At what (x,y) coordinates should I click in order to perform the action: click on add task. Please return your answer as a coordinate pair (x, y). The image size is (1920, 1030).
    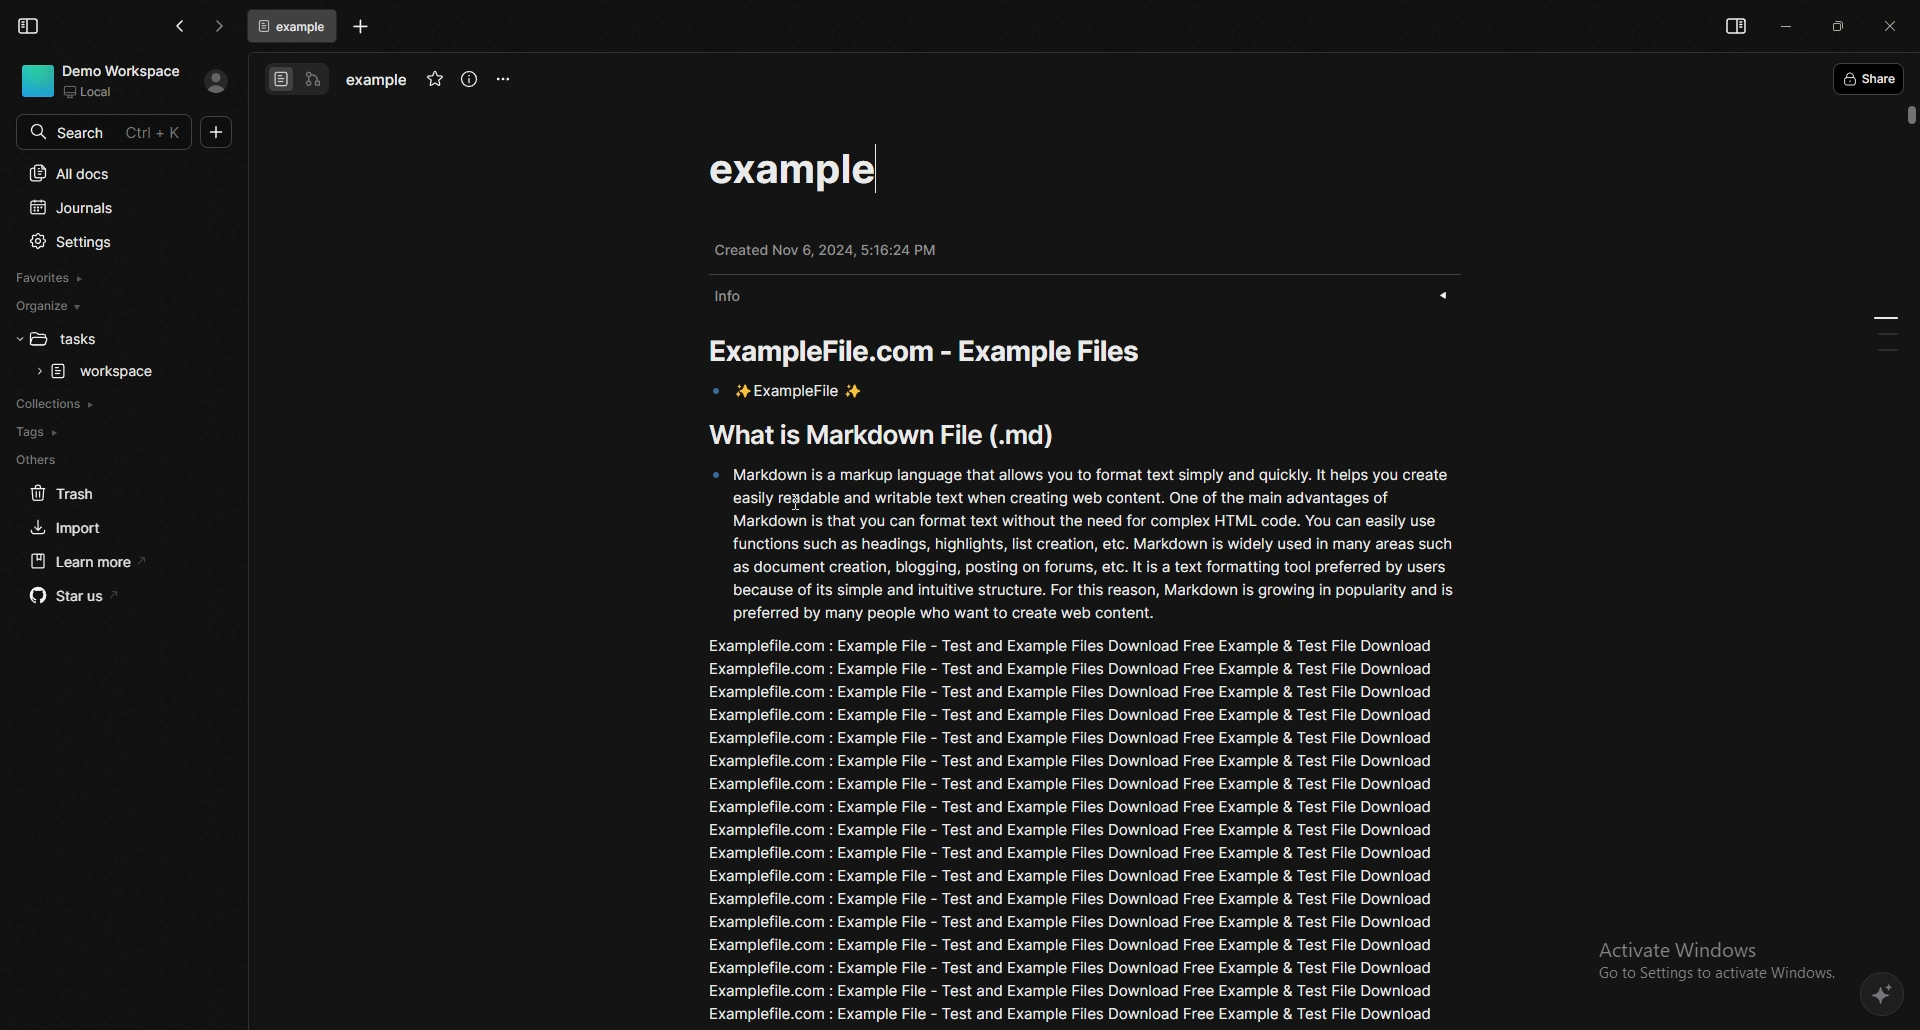
    Looking at the image, I should click on (362, 26).